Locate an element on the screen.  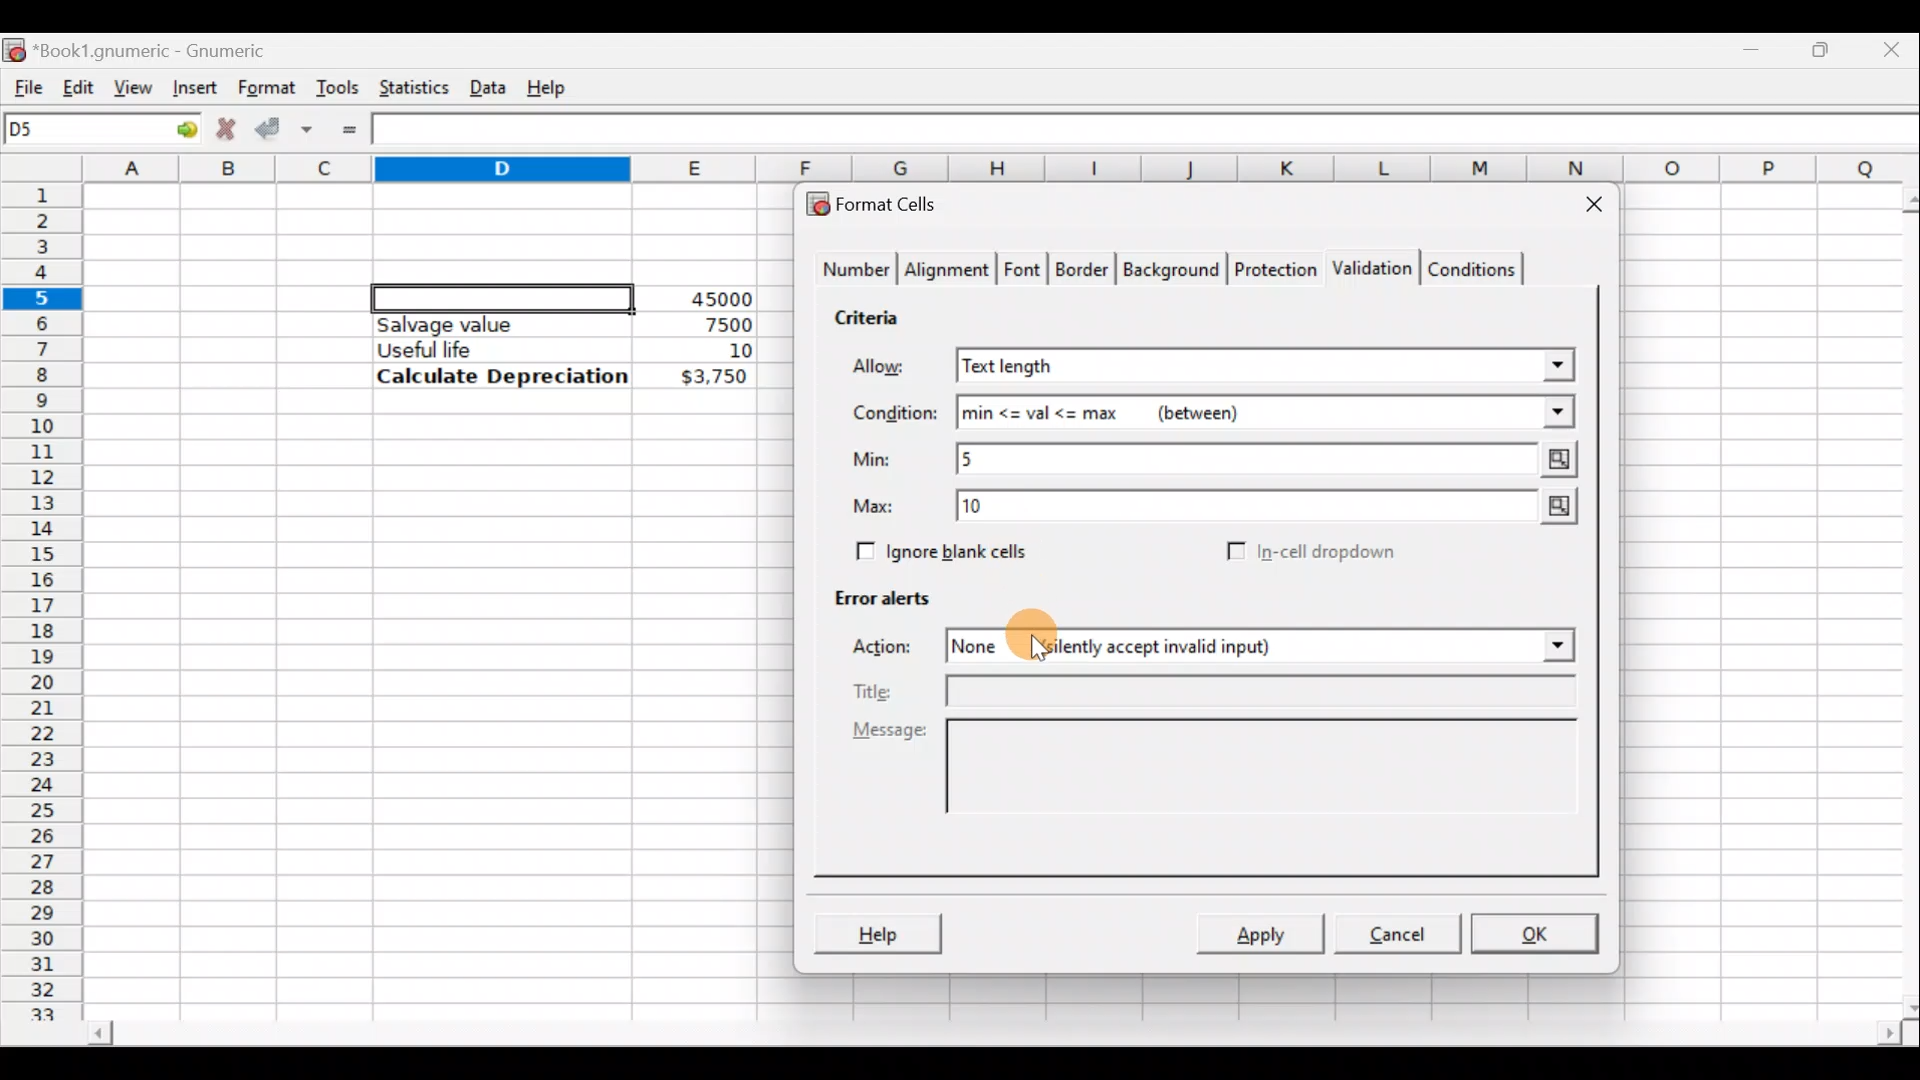
Cursor on action is located at coordinates (1028, 636).